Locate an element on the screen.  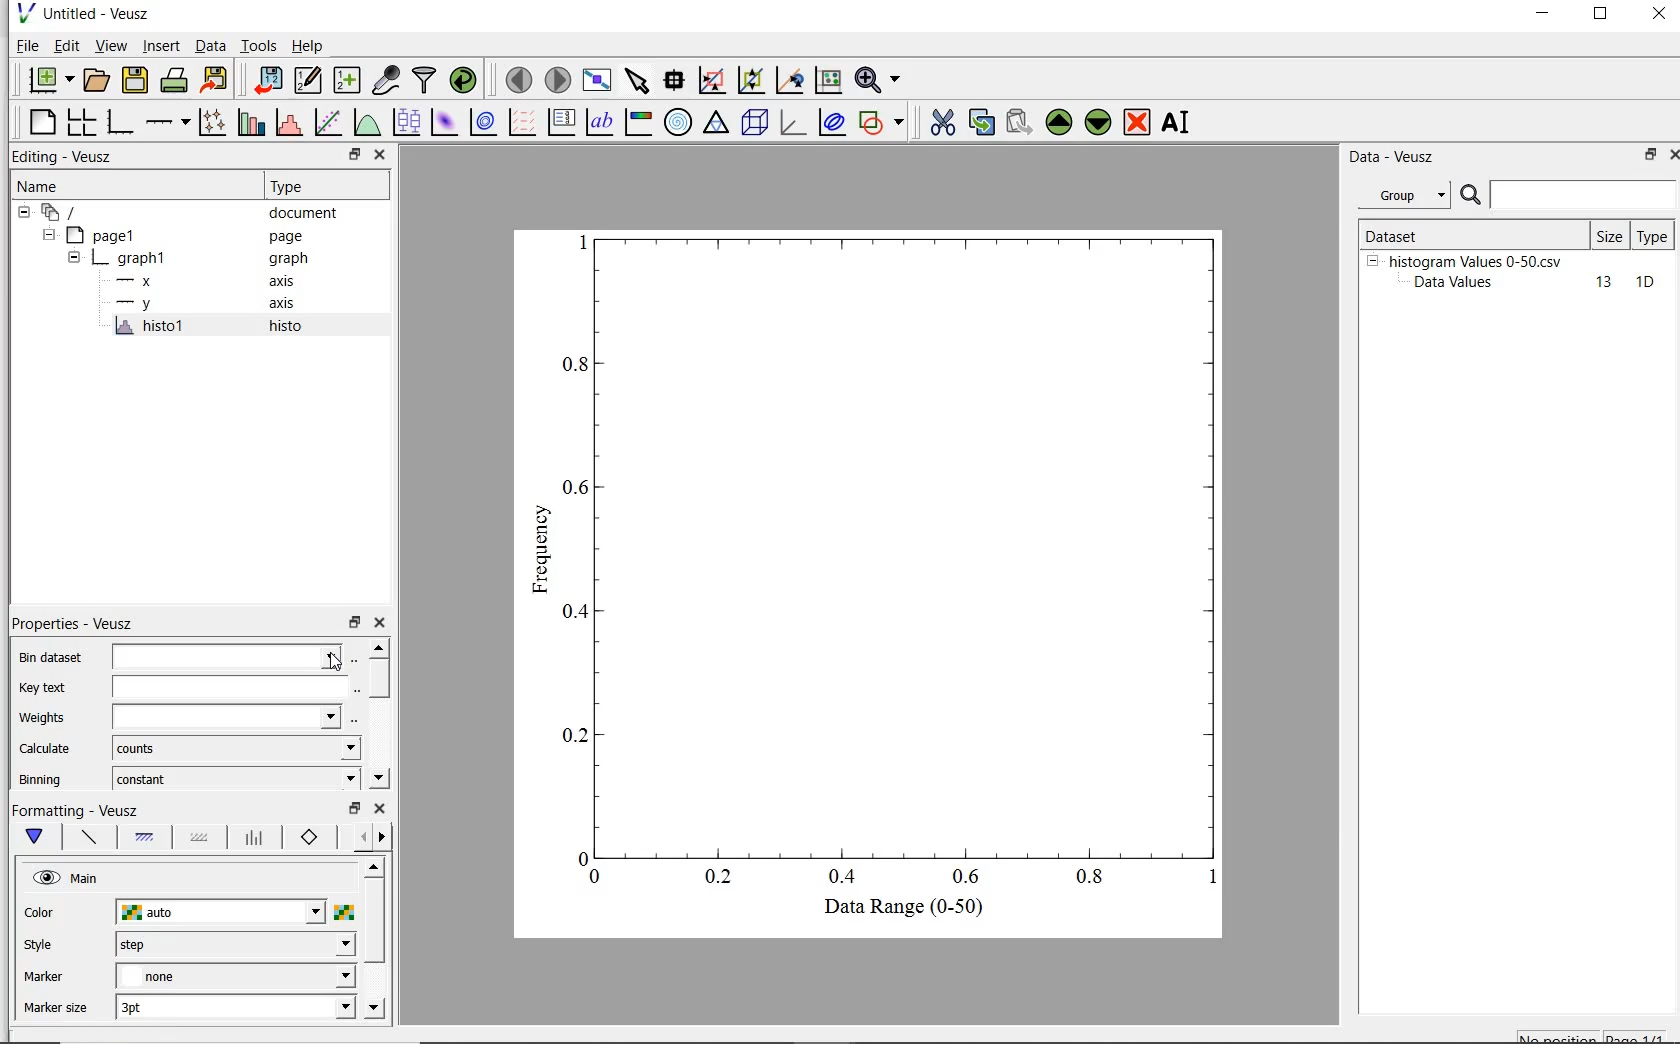
group is located at coordinates (1402, 195).